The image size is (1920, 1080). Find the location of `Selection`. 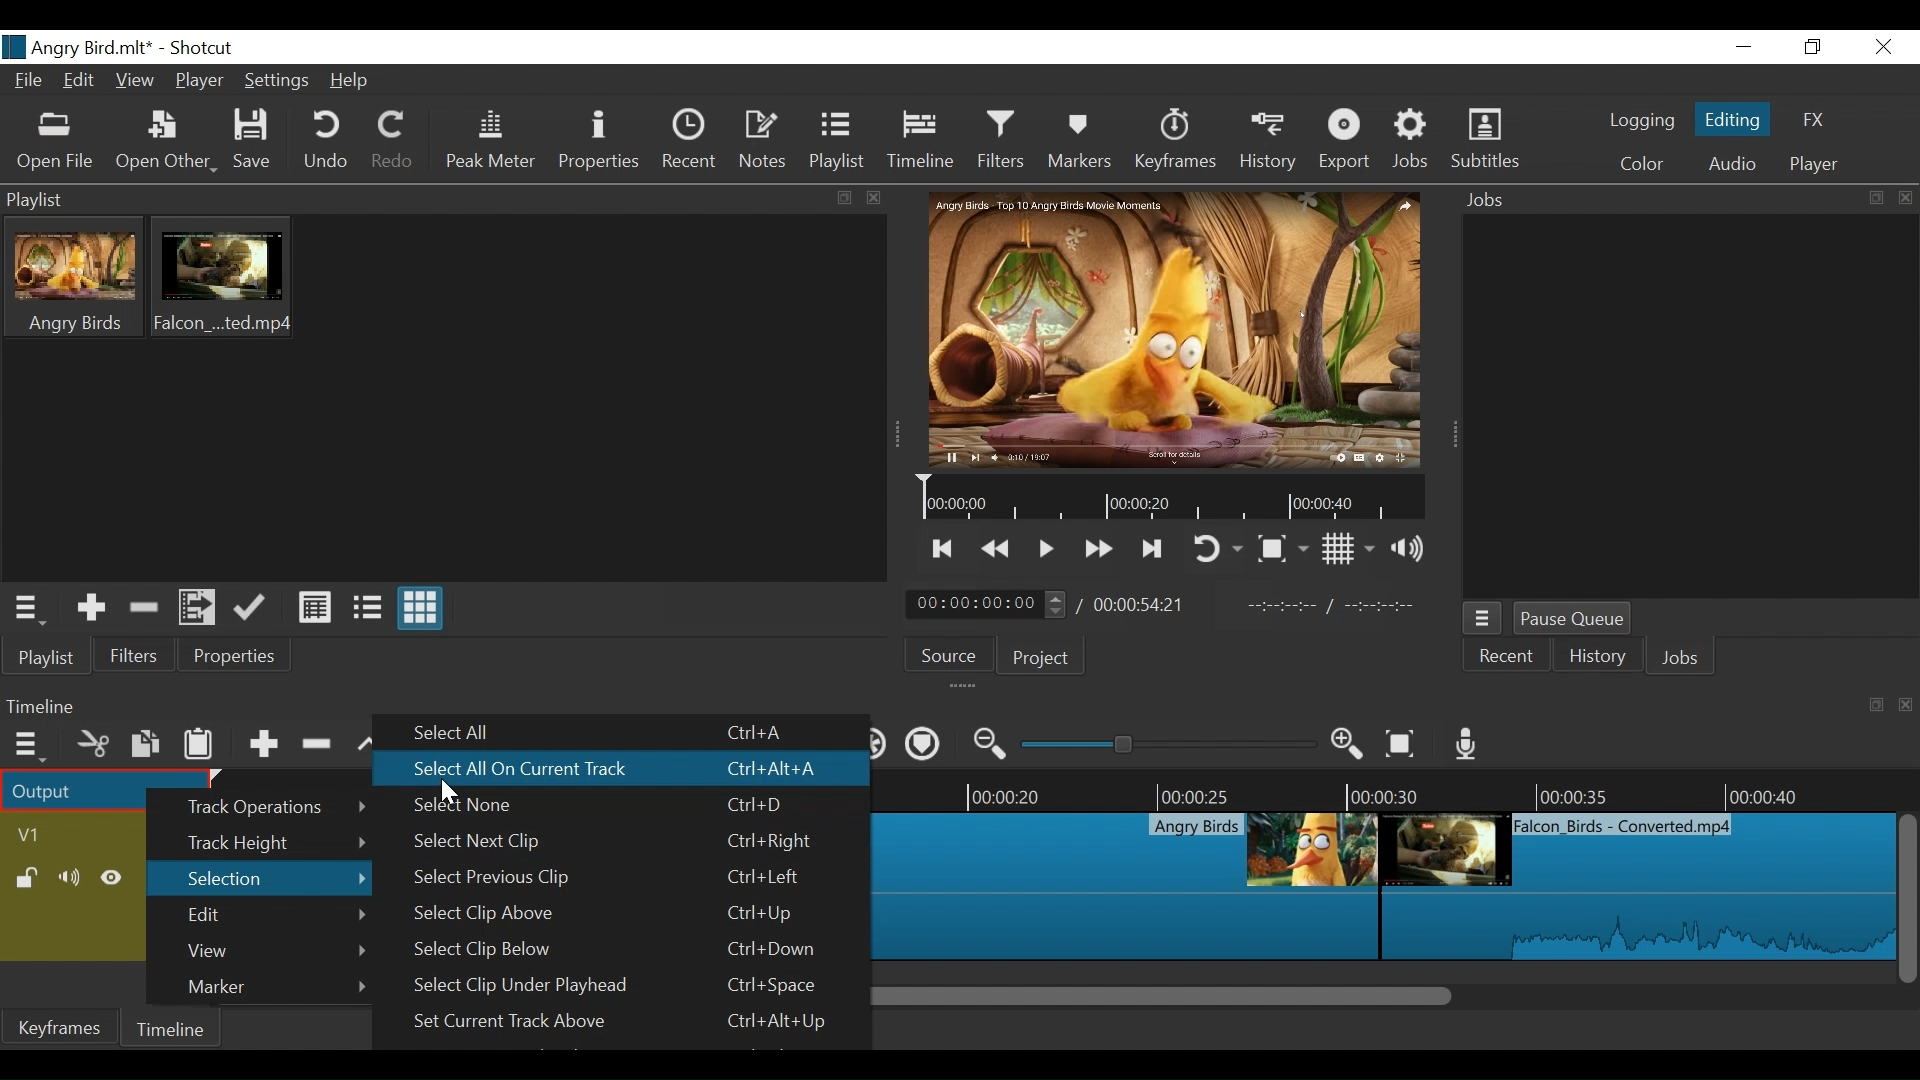

Selection is located at coordinates (260, 877).